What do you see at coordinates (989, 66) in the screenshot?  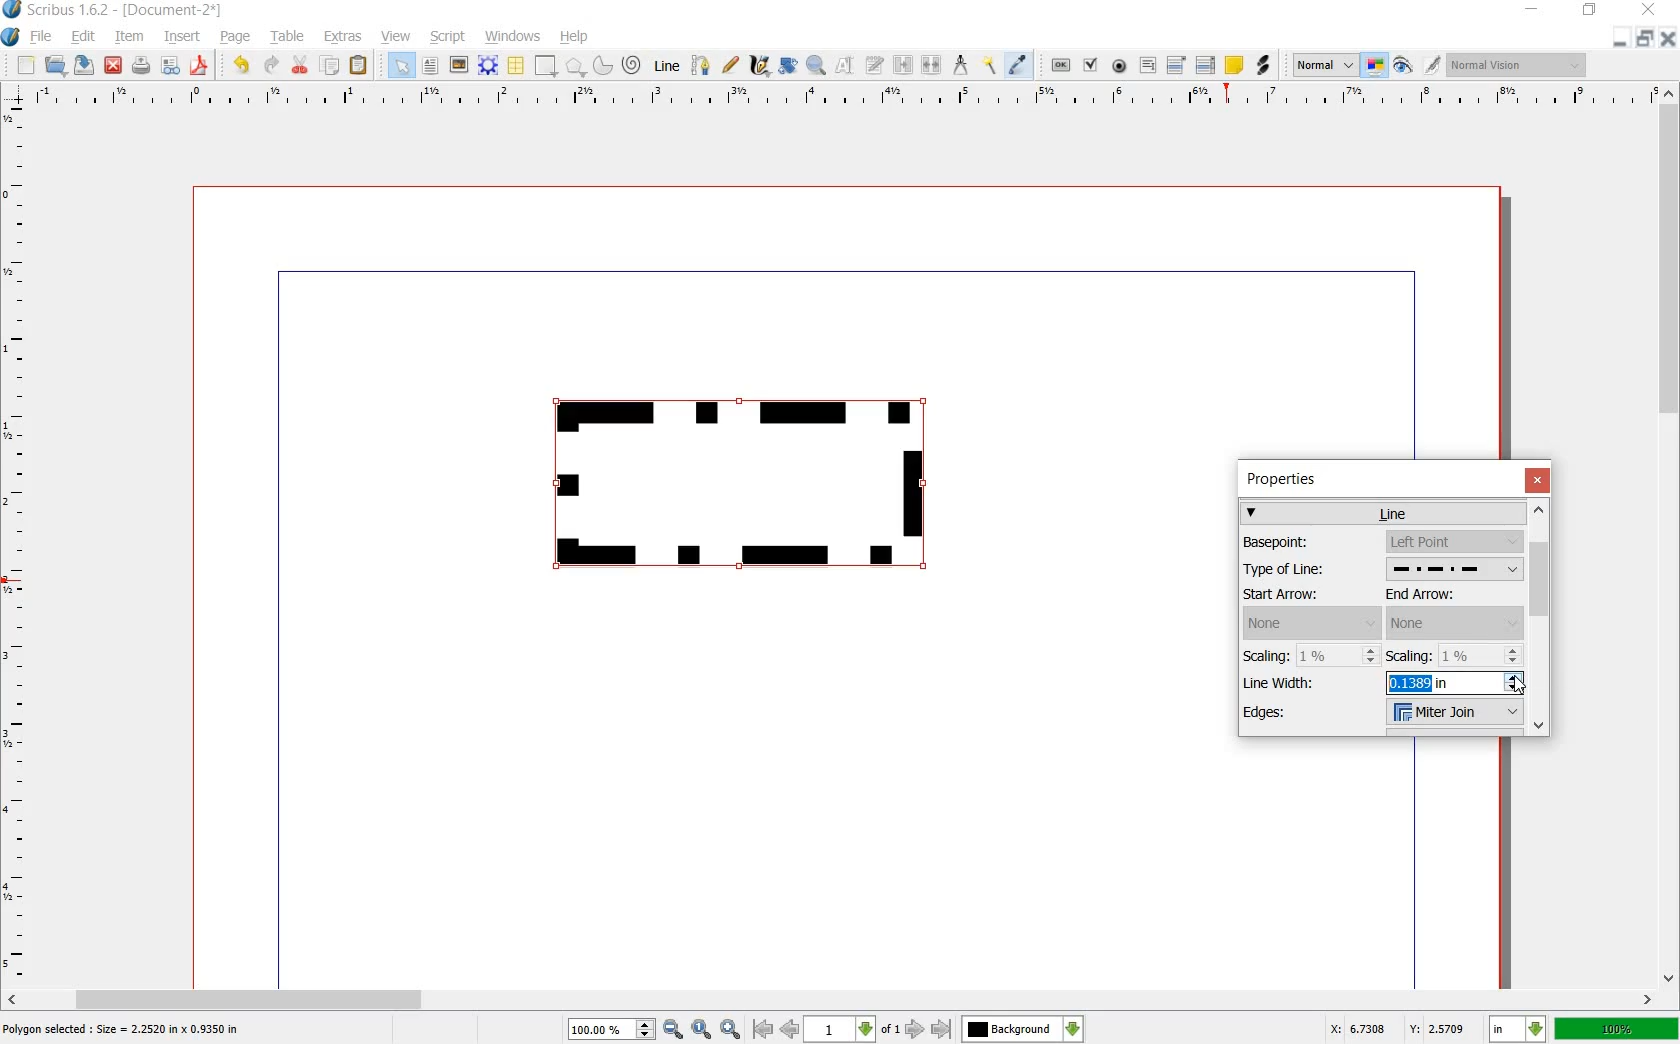 I see `COPY ITEM PROPERTIES` at bounding box center [989, 66].